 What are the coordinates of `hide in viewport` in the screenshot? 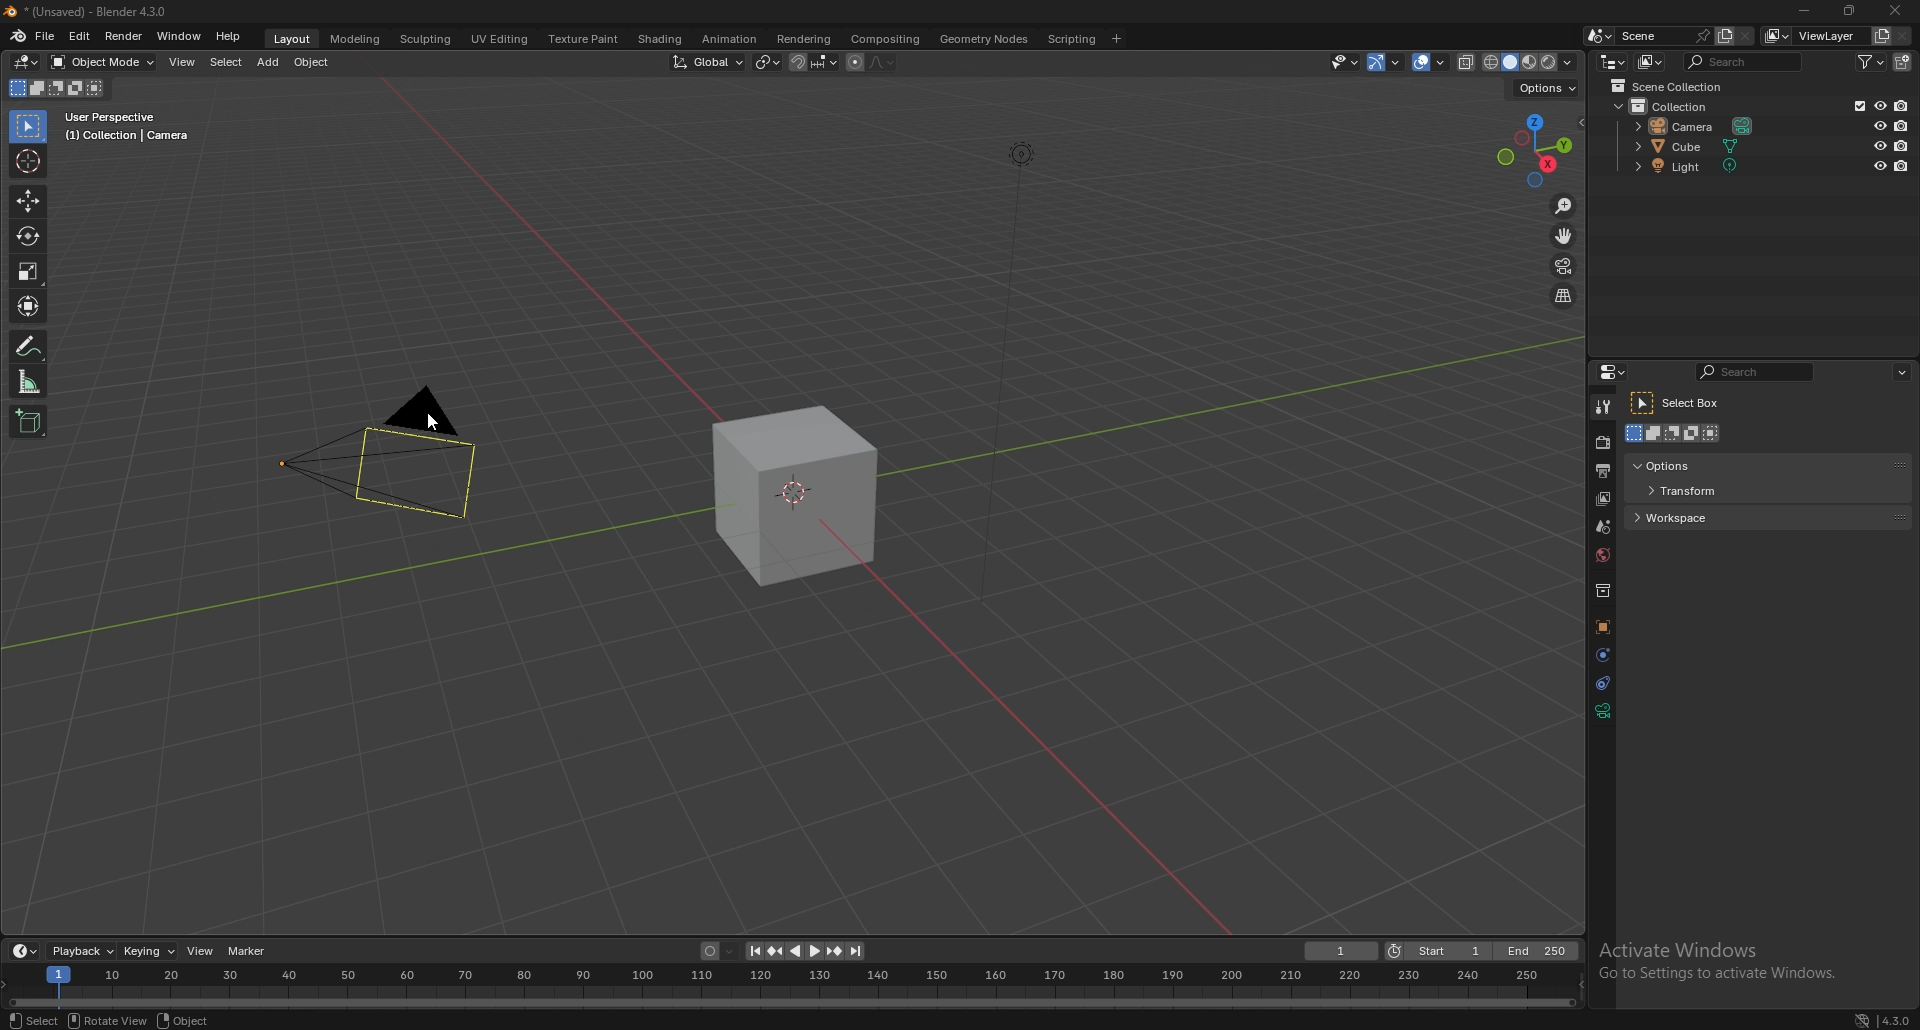 It's located at (1880, 166).